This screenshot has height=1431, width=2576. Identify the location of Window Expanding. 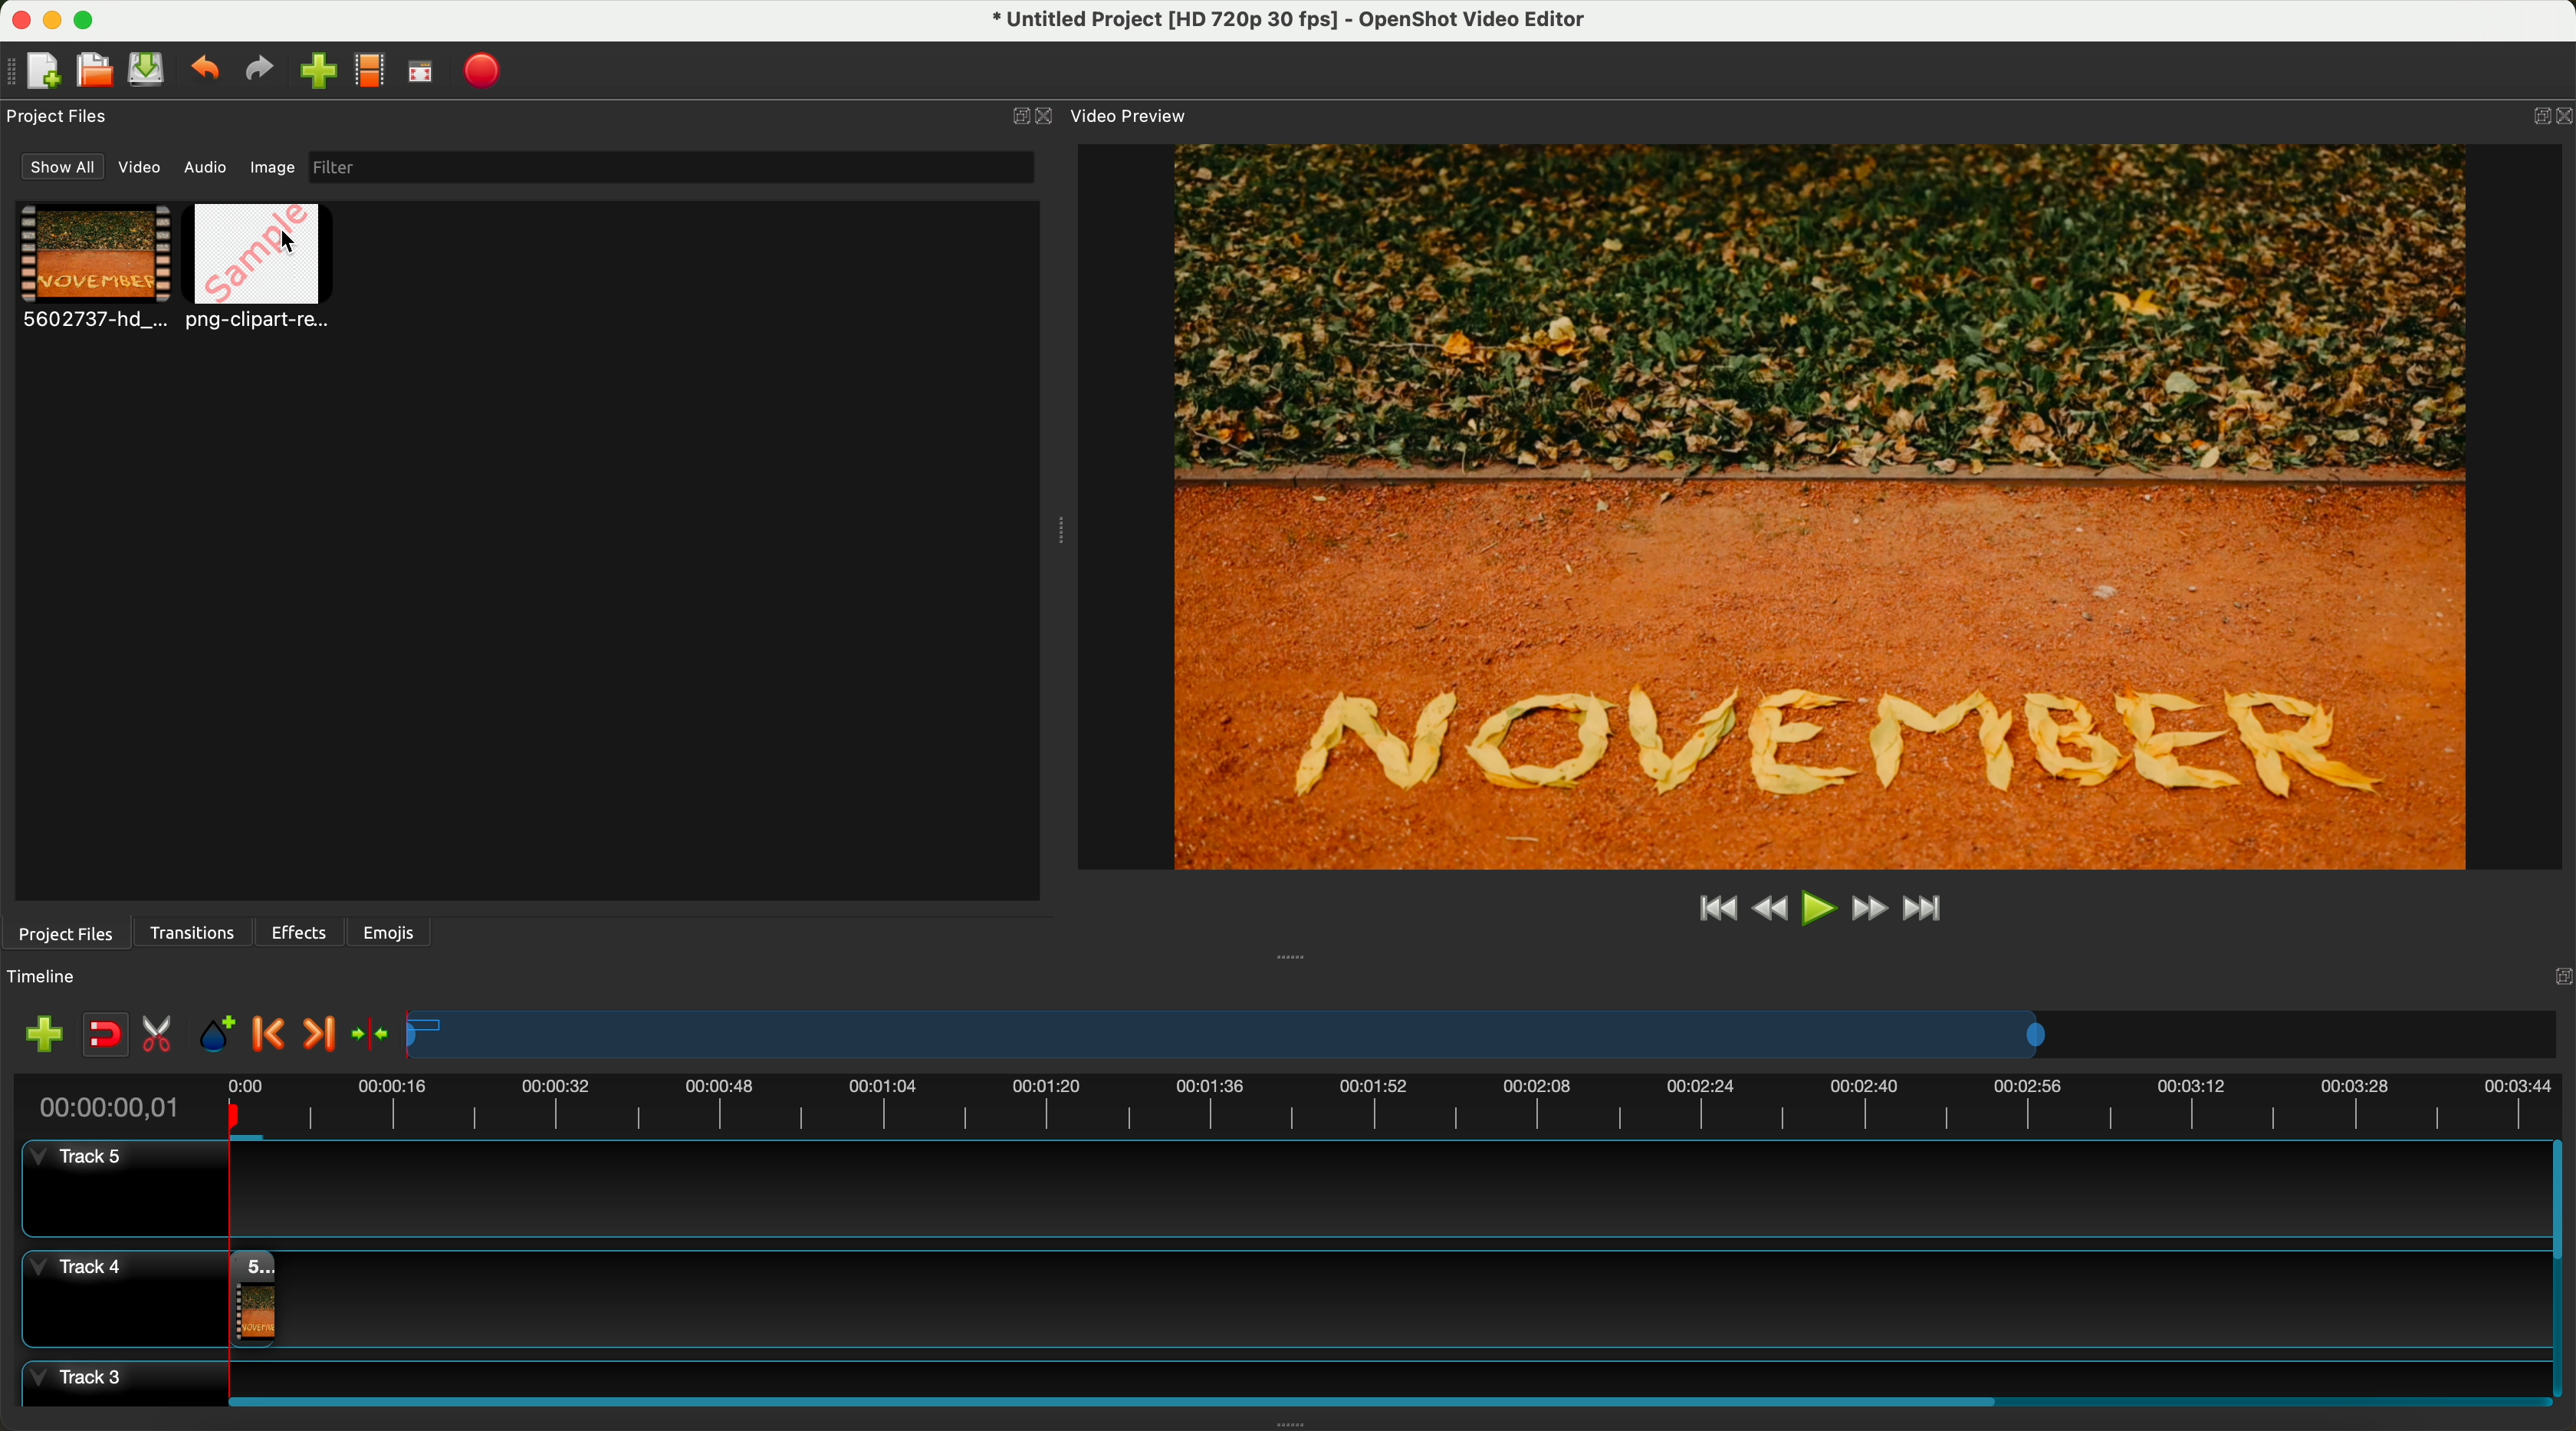
(1292, 958).